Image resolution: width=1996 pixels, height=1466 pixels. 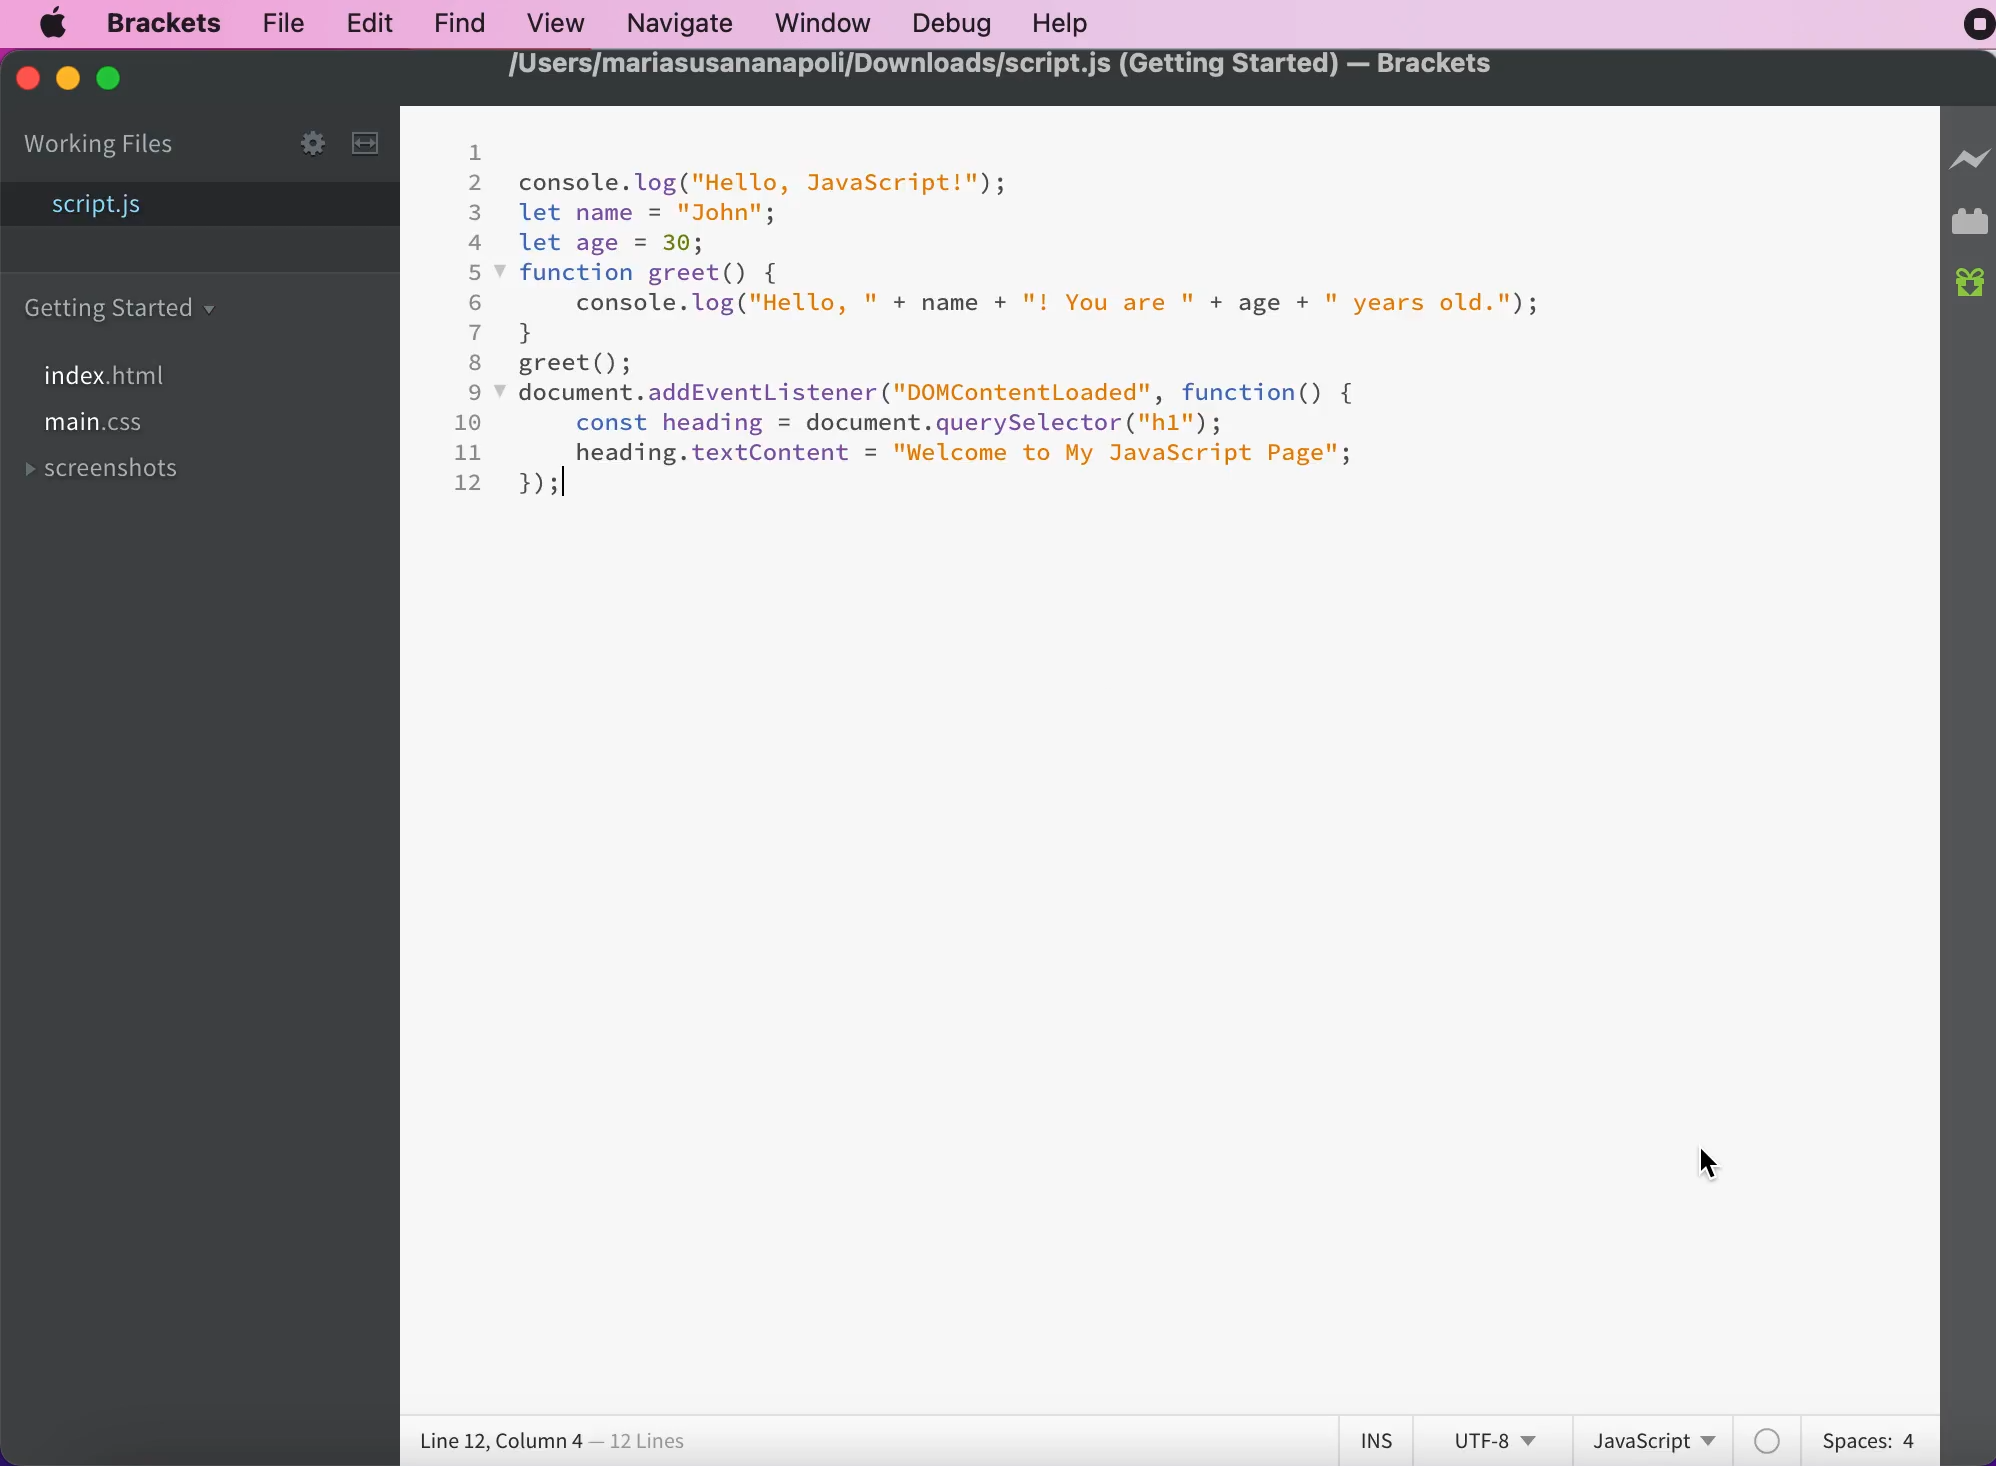 What do you see at coordinates (1971, 285) in the screenshot?
I see `new build of brackets` at bounding box center [1971, 285].